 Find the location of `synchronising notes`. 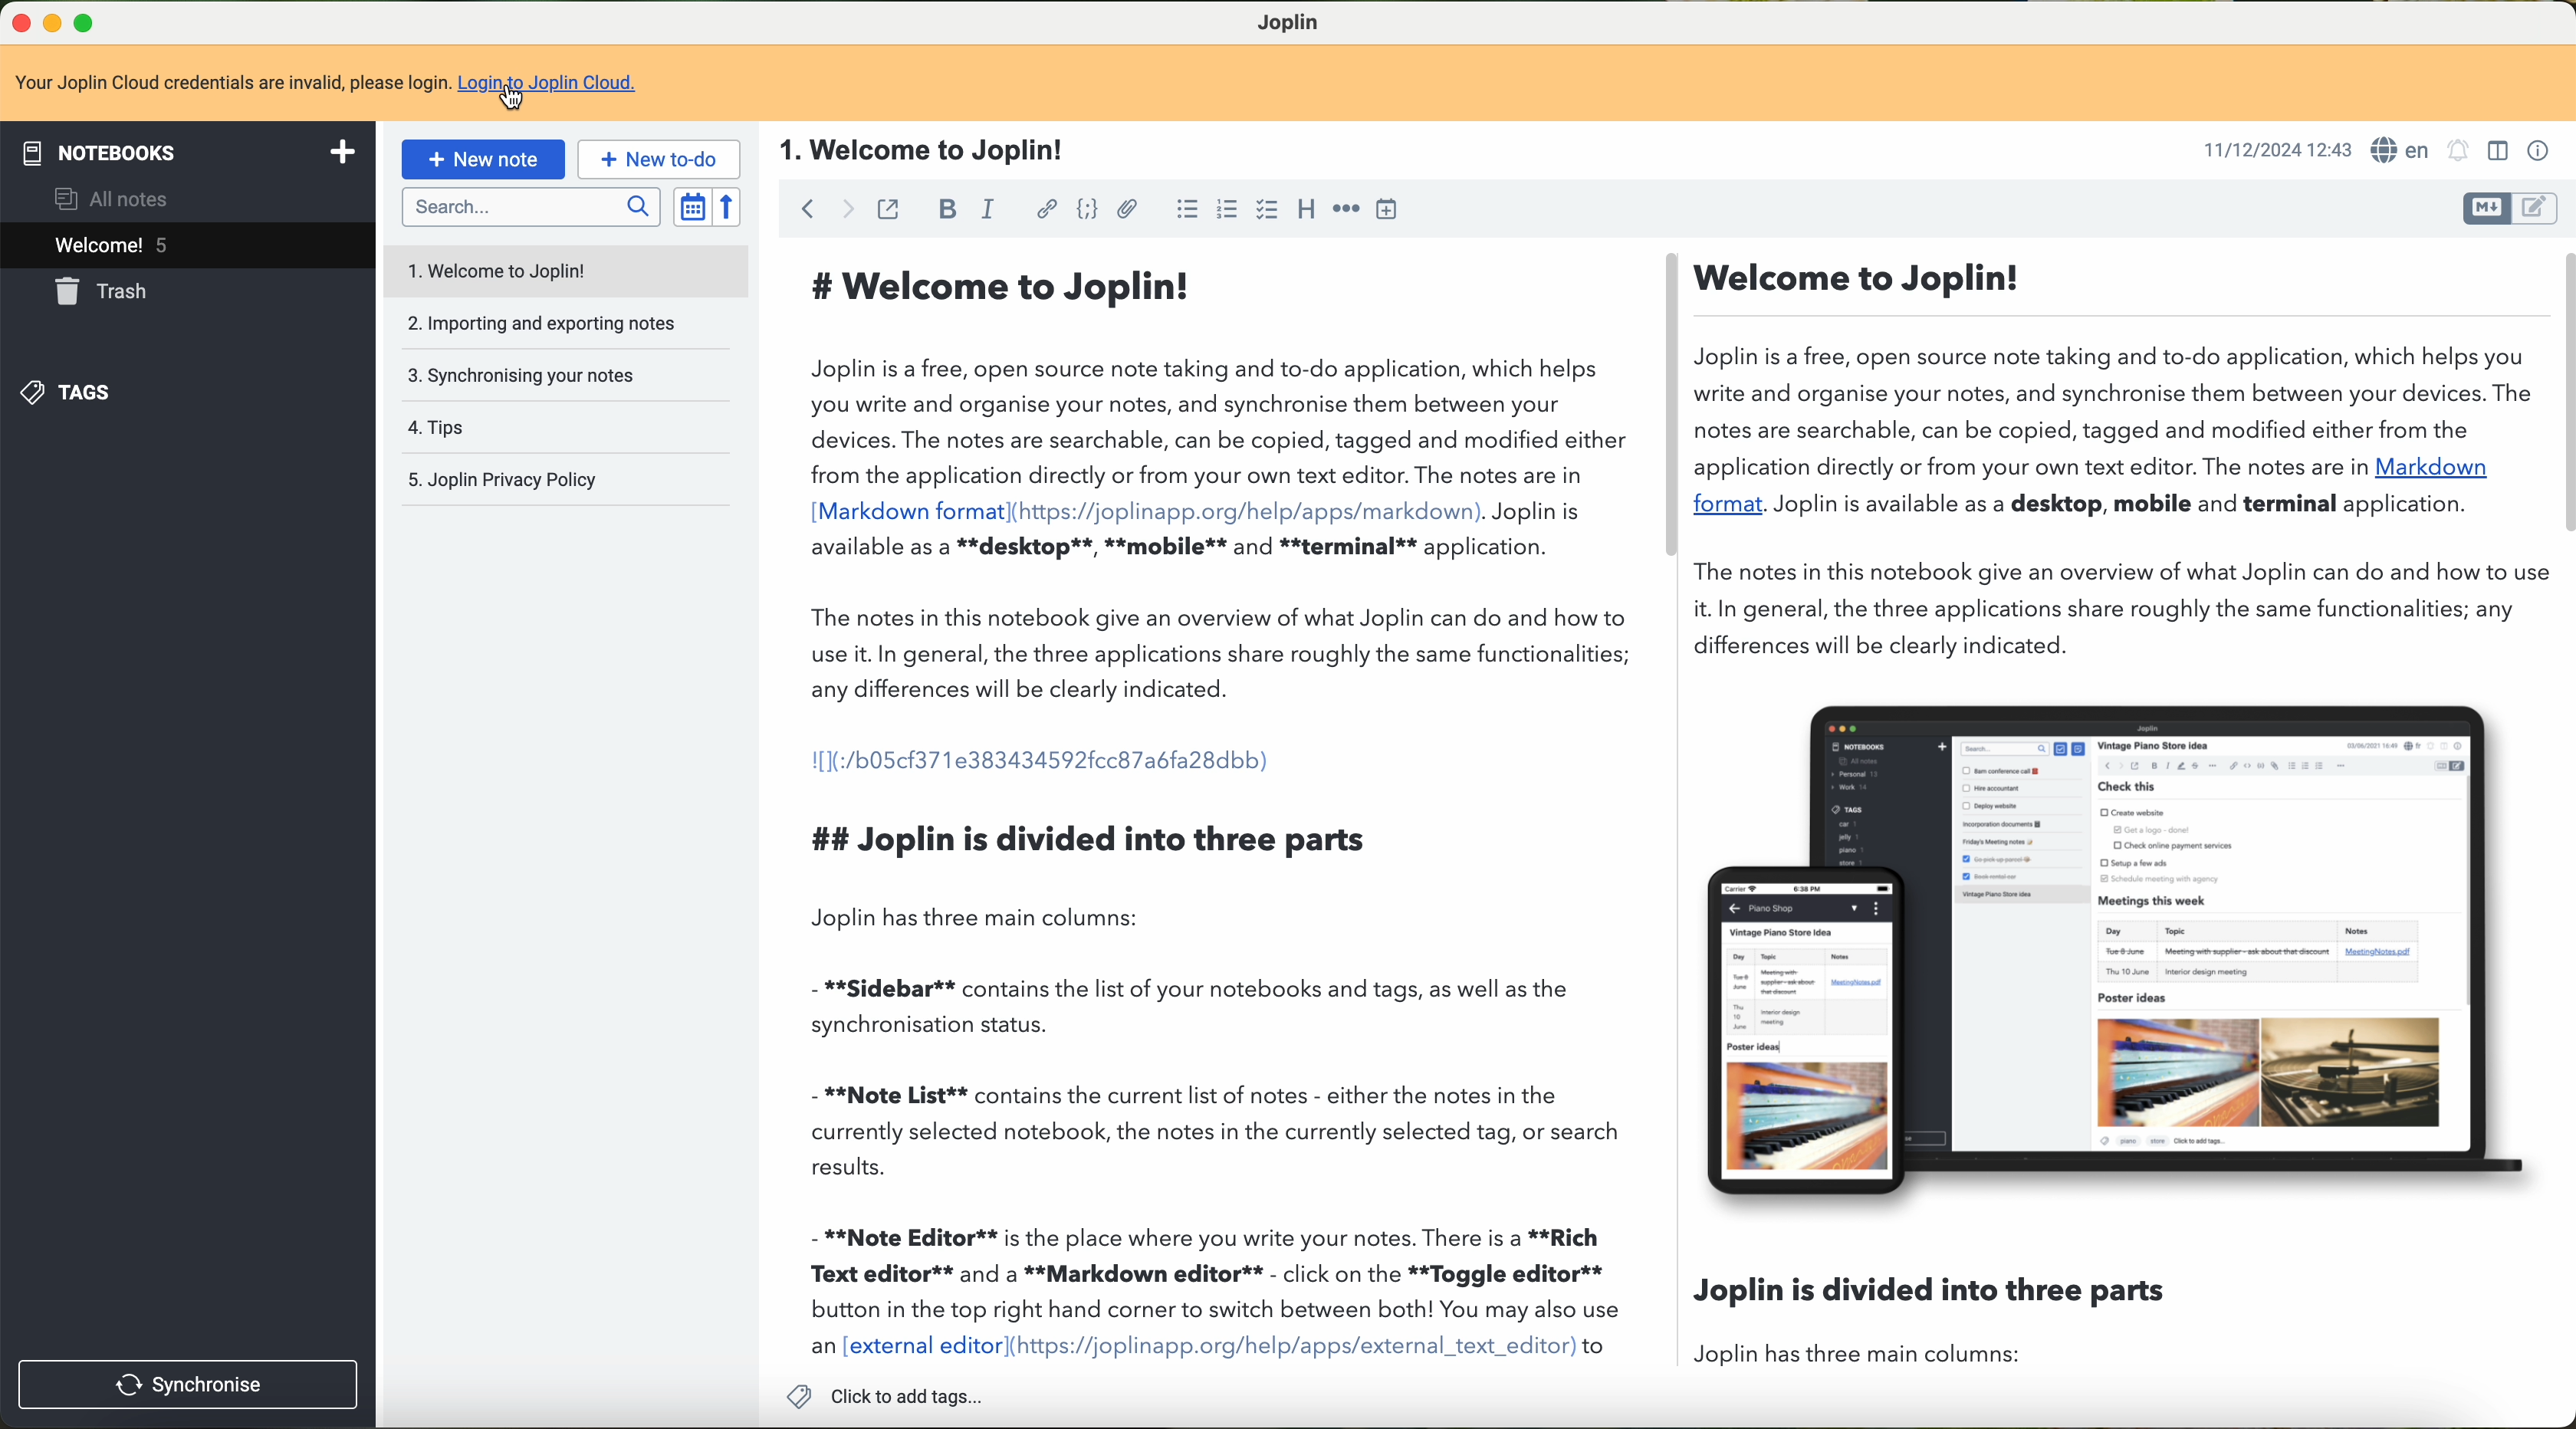

synchronising notes is located at coordinates (570, 377).